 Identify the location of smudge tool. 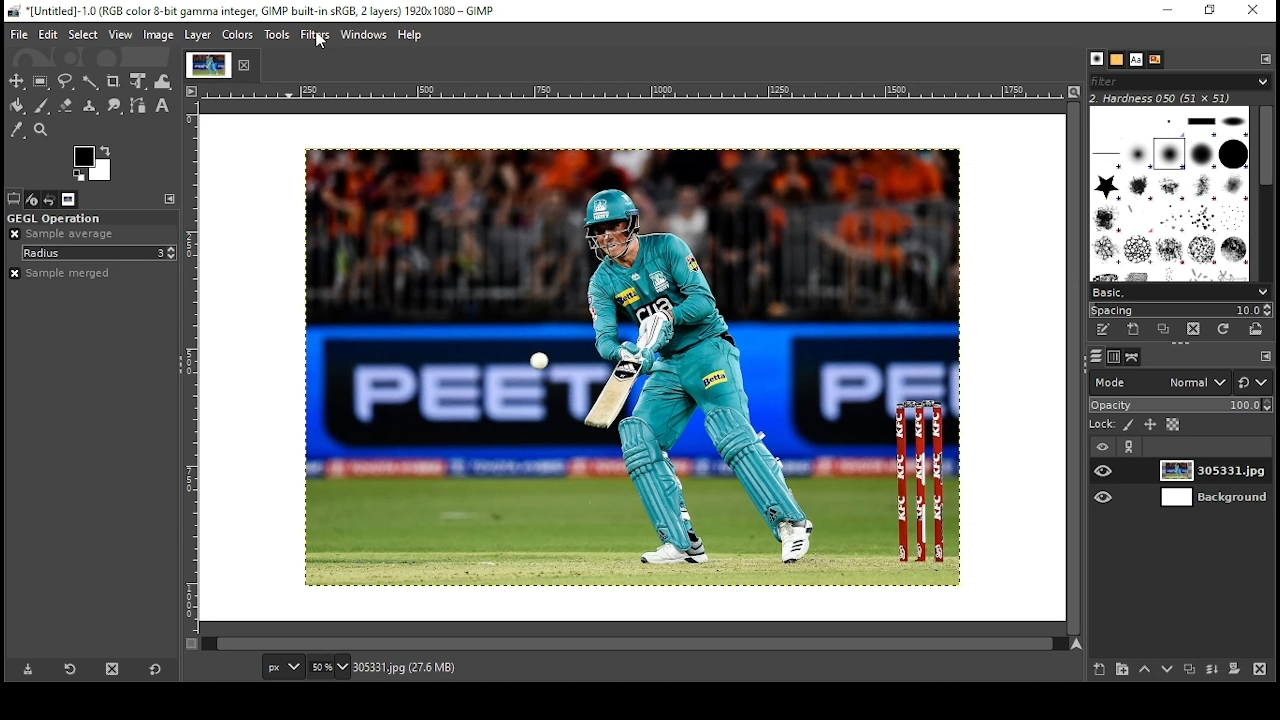
(114, 106).